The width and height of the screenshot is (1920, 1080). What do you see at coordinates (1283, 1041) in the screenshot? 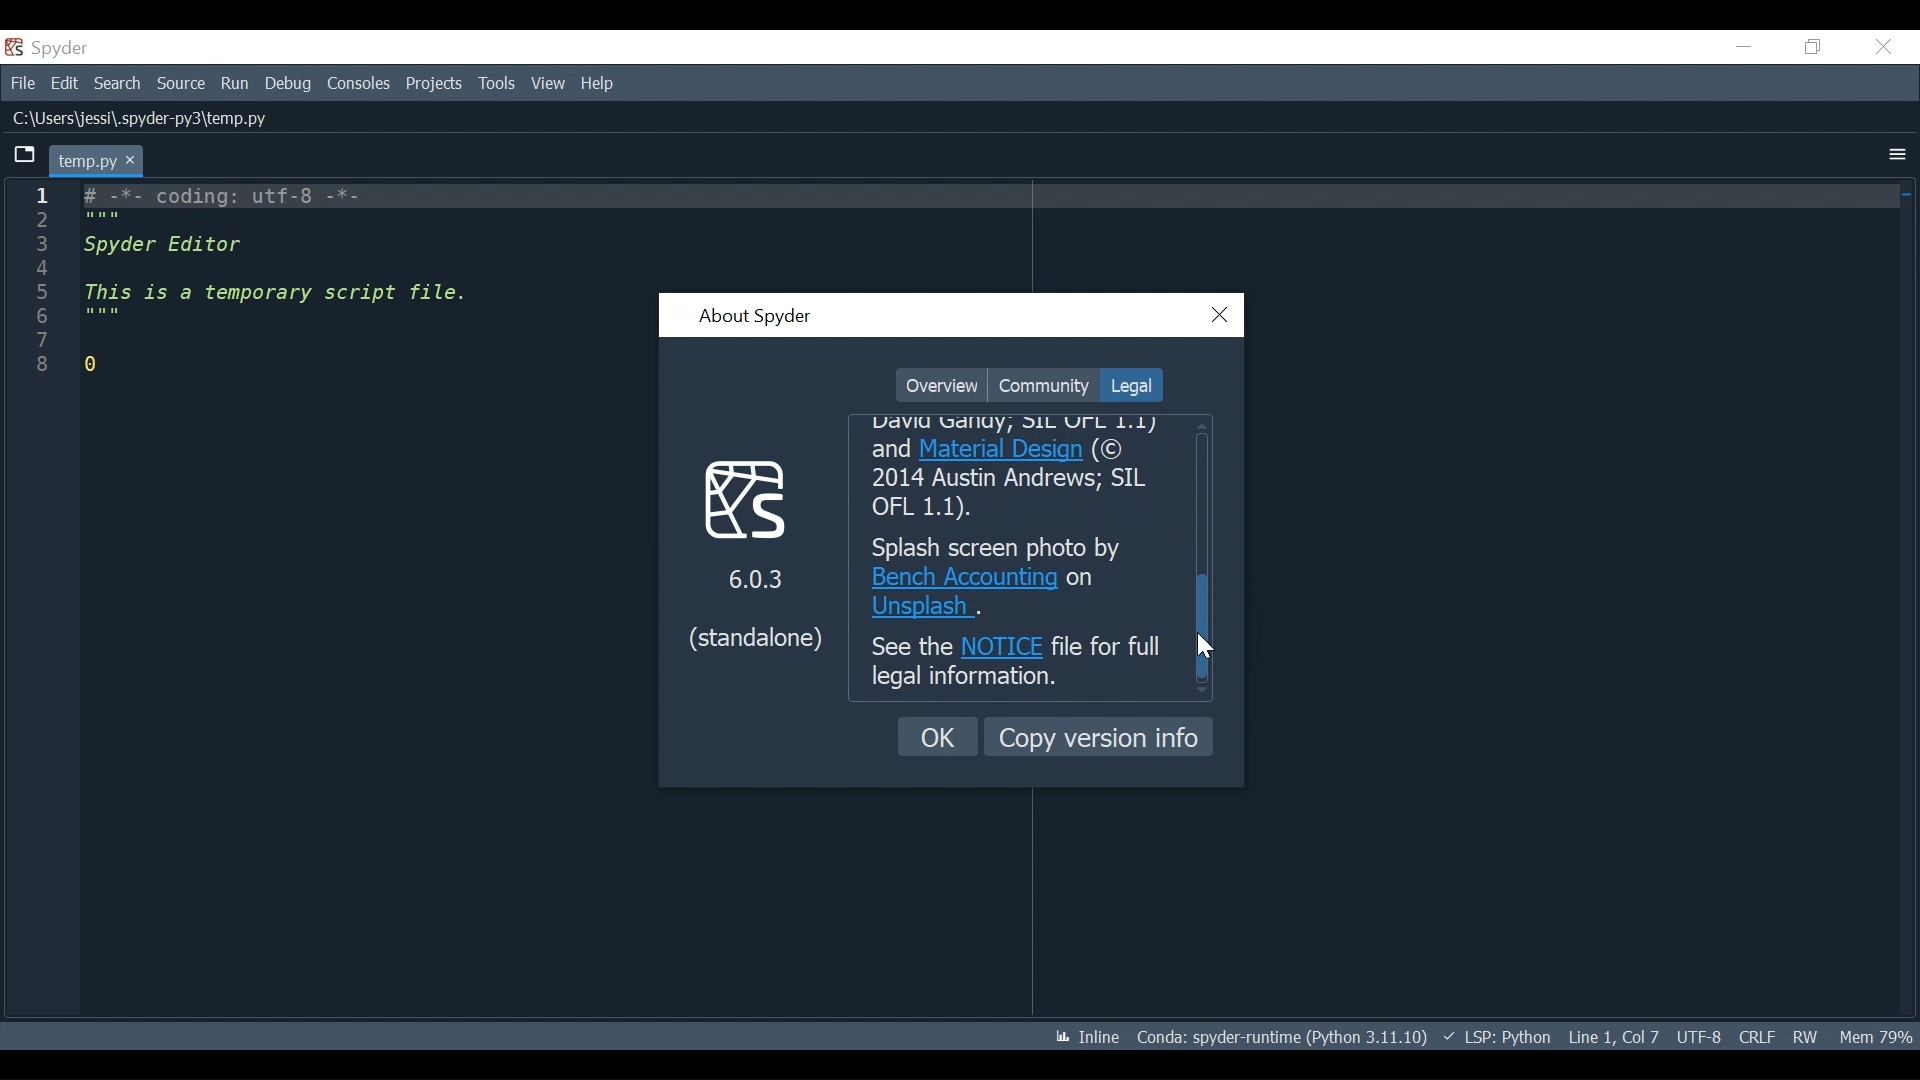
I see `Conda: spyder-runtime (Python 3.11.10)` at bounding box center [1283, 1041].